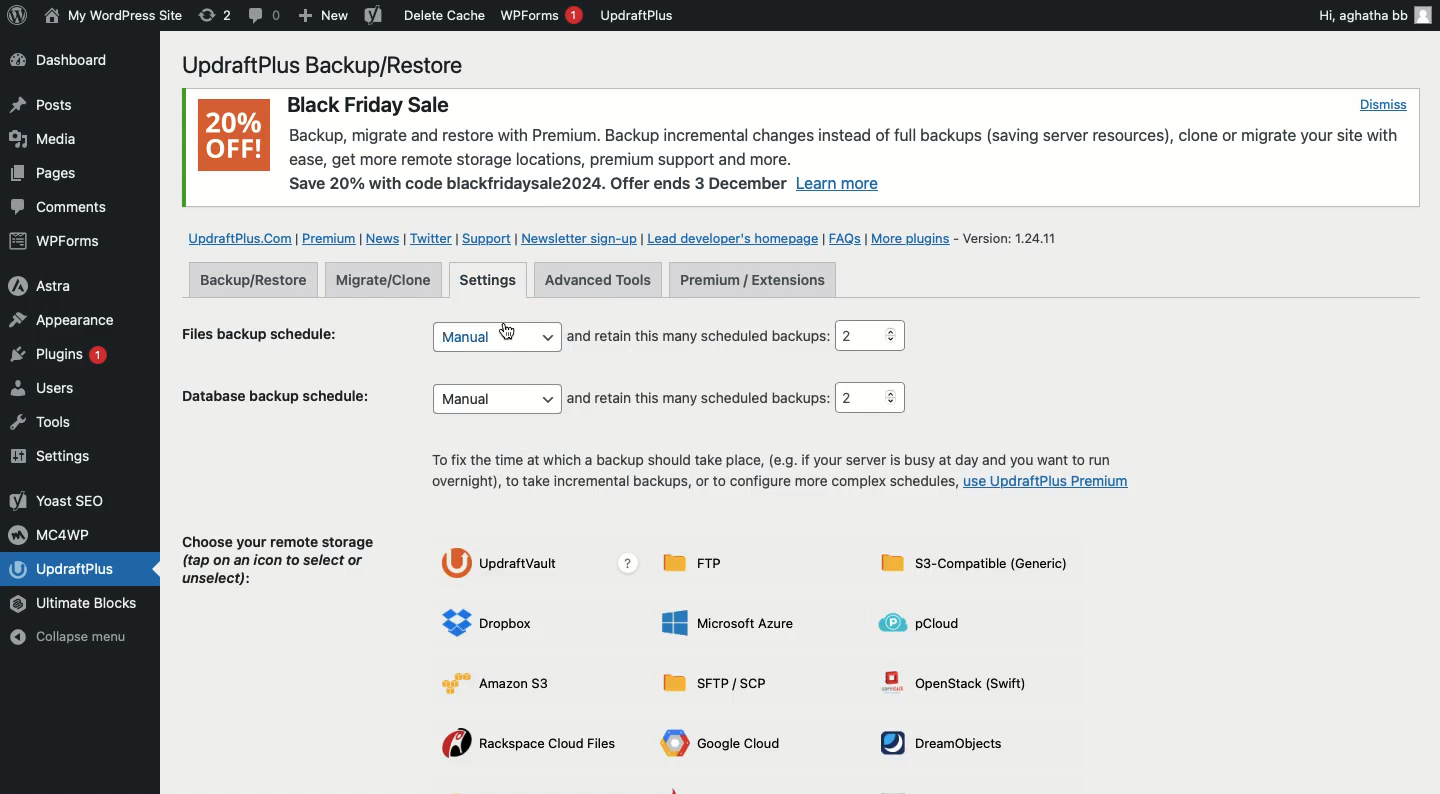 The width and height of the screenshot is (1440, 794). Describe the element at coordinates (324, 17) in the screenshot. I see `New` at that location.